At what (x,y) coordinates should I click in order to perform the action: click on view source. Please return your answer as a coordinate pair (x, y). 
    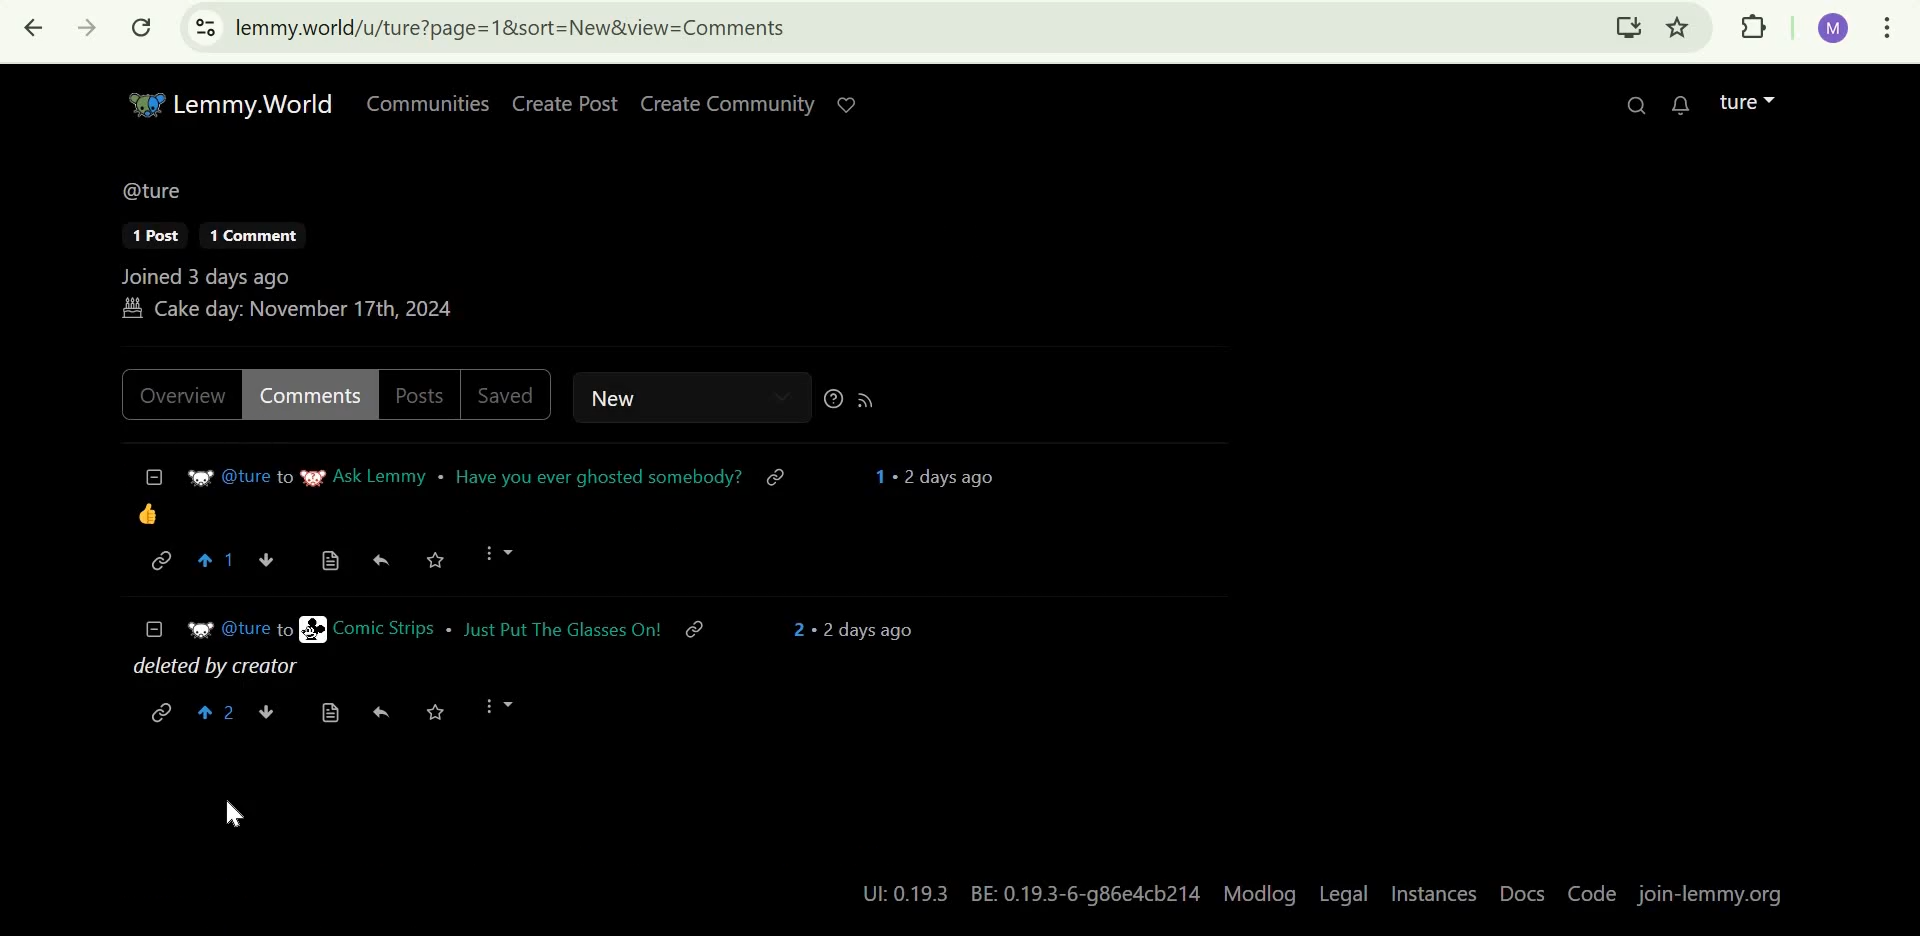
    Looking at the image, I should click on (335, 556).